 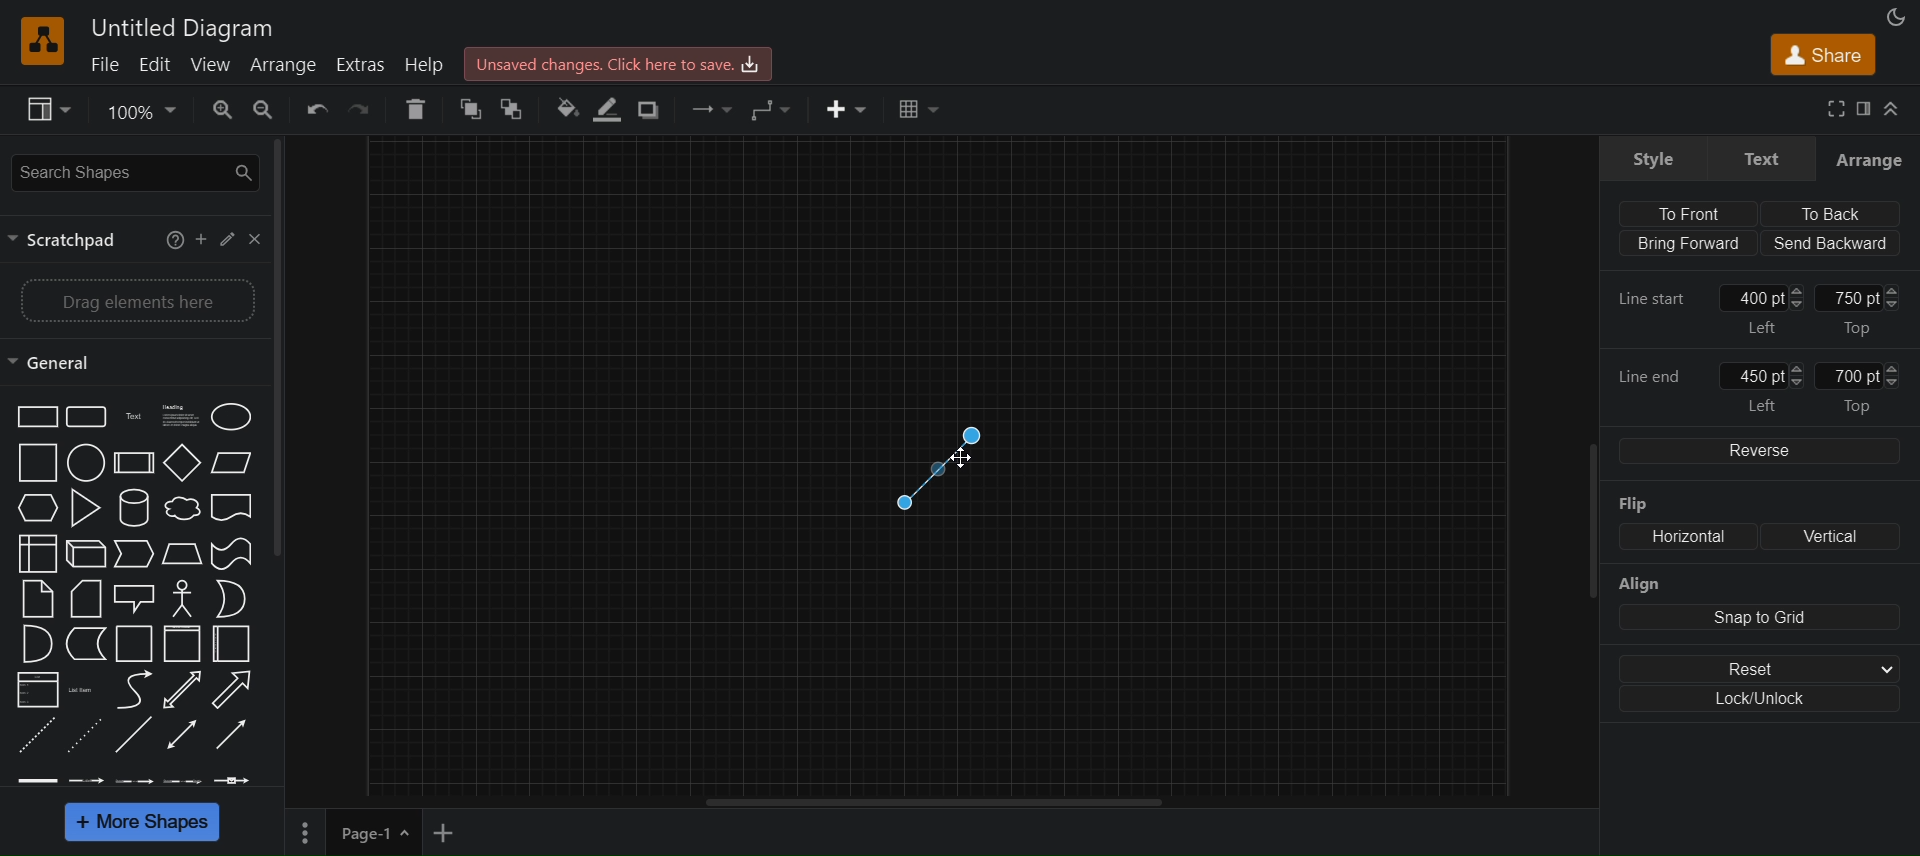 What do you see at coordinates (181, 462) in the screenshot?
I see `Diamond` at bounding box center [181, 462].